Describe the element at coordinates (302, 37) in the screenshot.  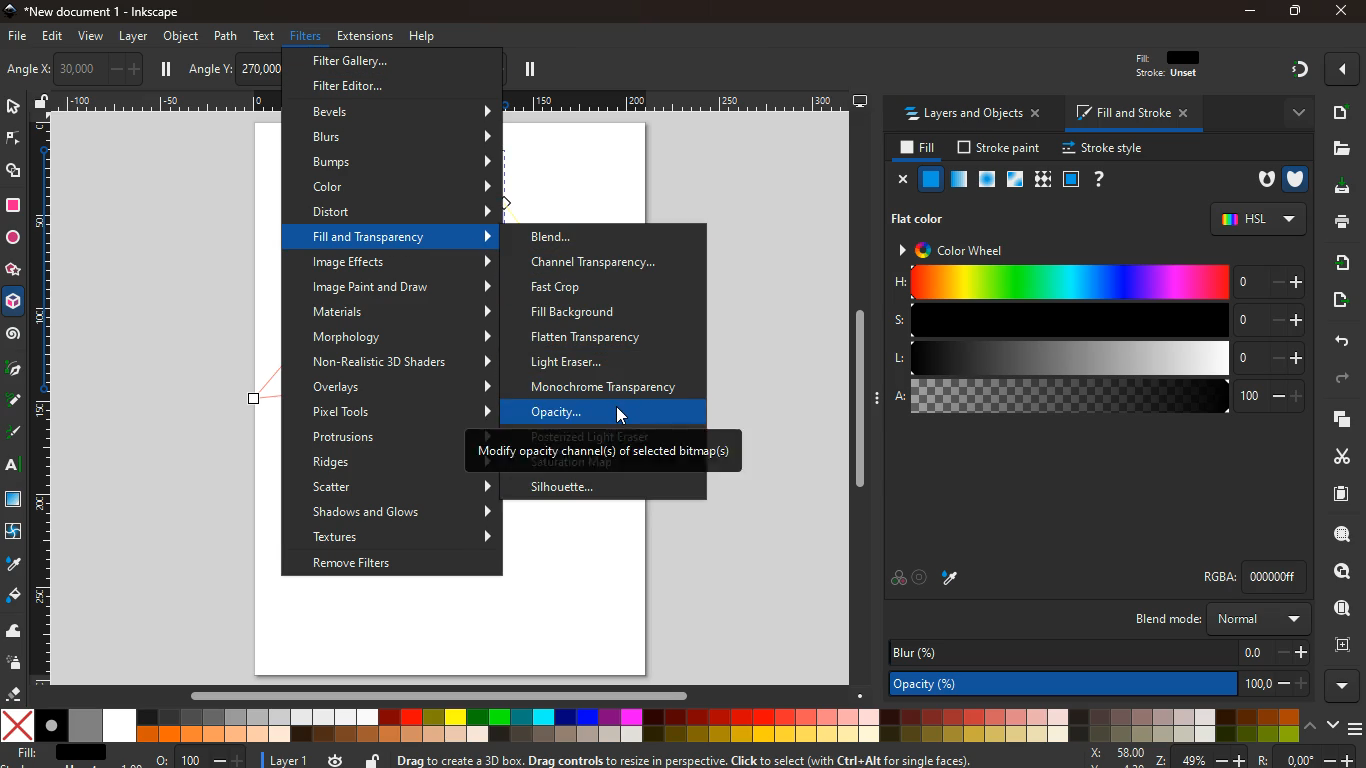
I see `filters` at that location.